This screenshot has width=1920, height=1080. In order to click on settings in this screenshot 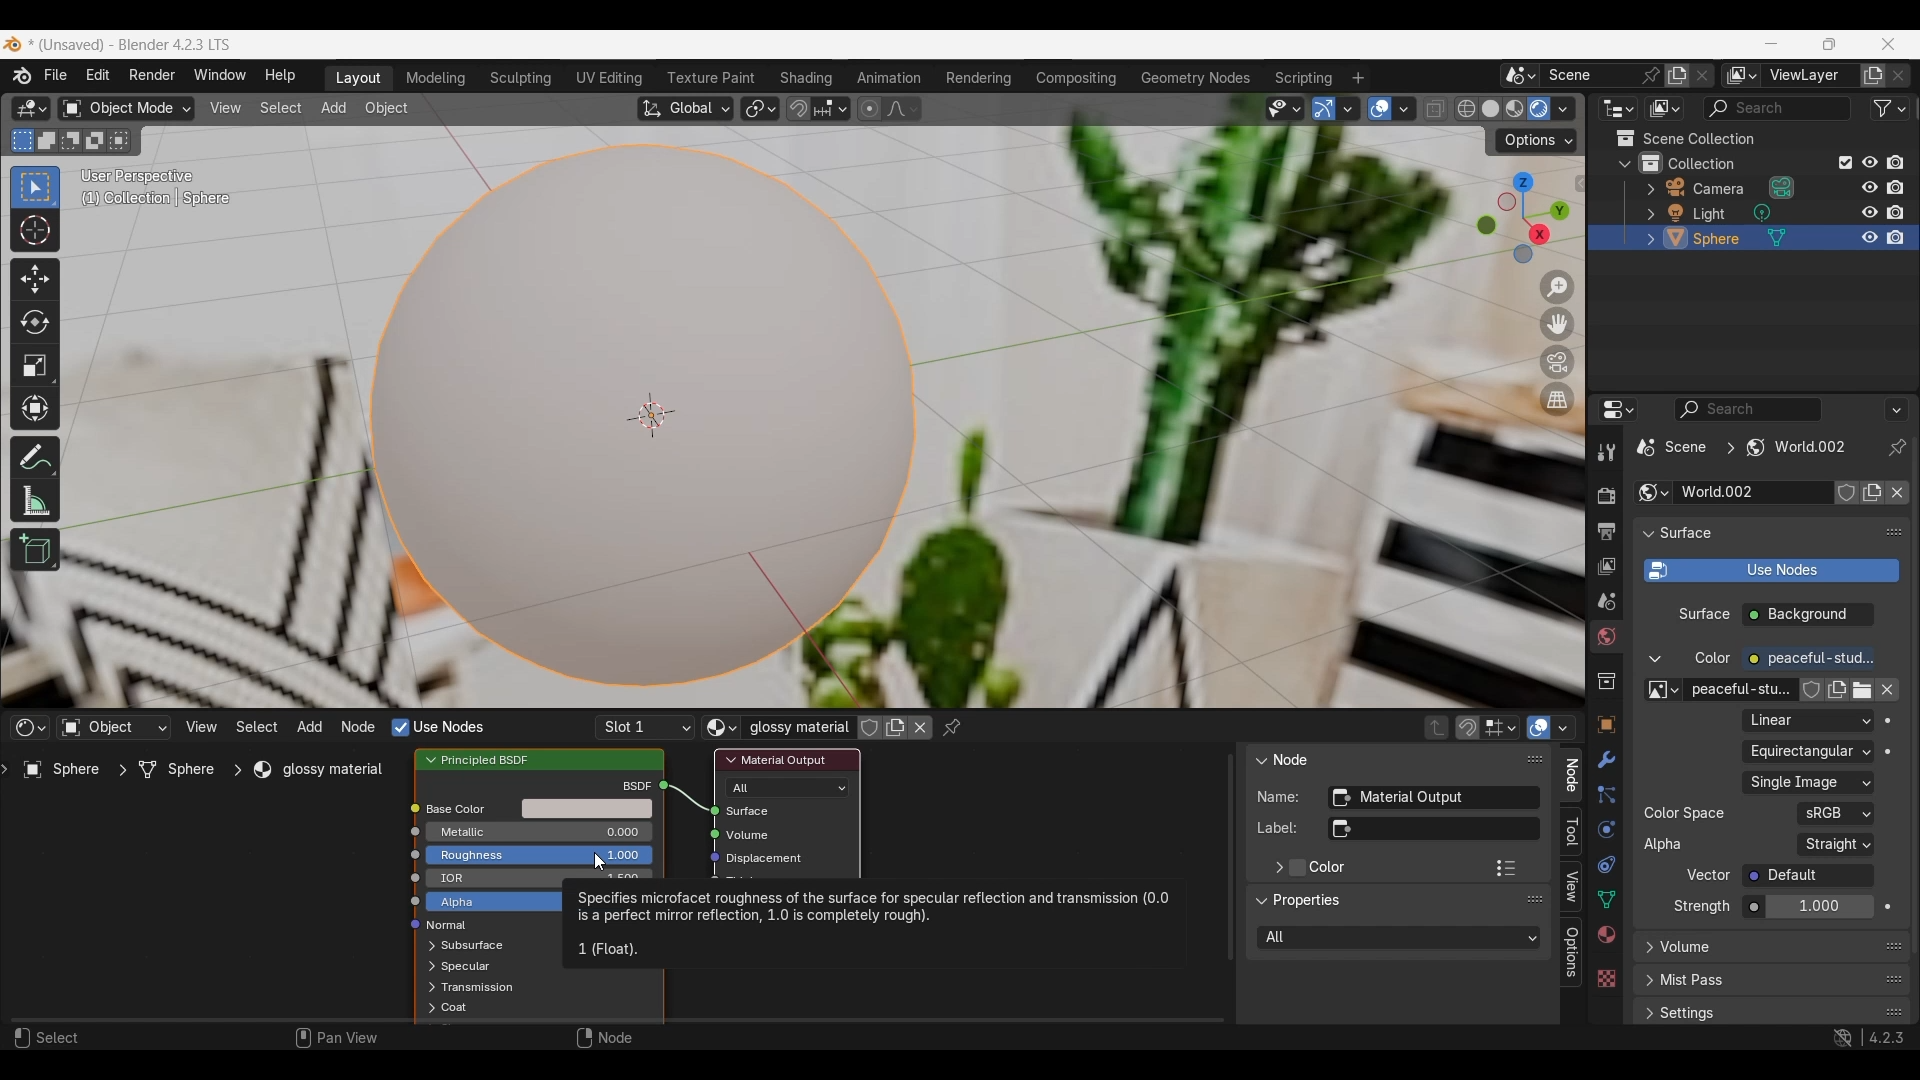, I will do `click(1692, 1014)`.